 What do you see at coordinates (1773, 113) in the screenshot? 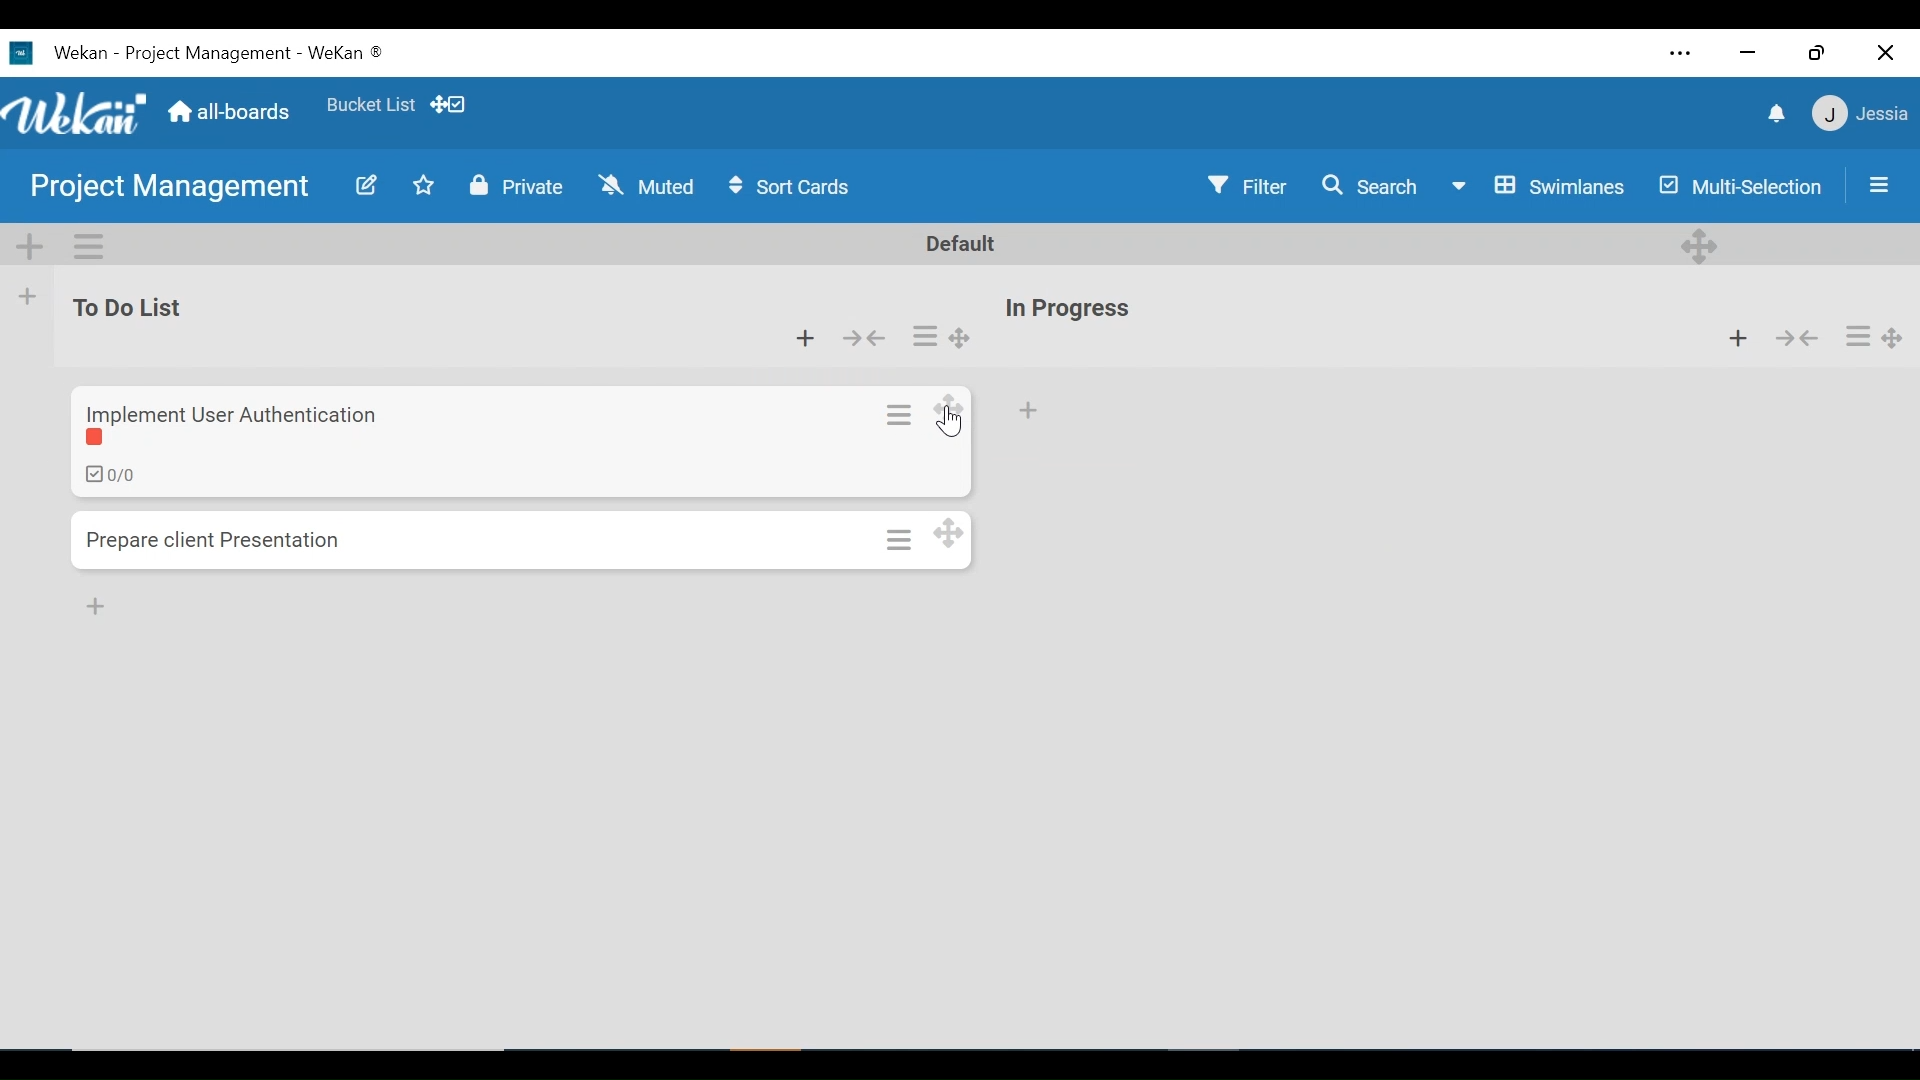
I see `notifications` at bounding box center [1773, 113].